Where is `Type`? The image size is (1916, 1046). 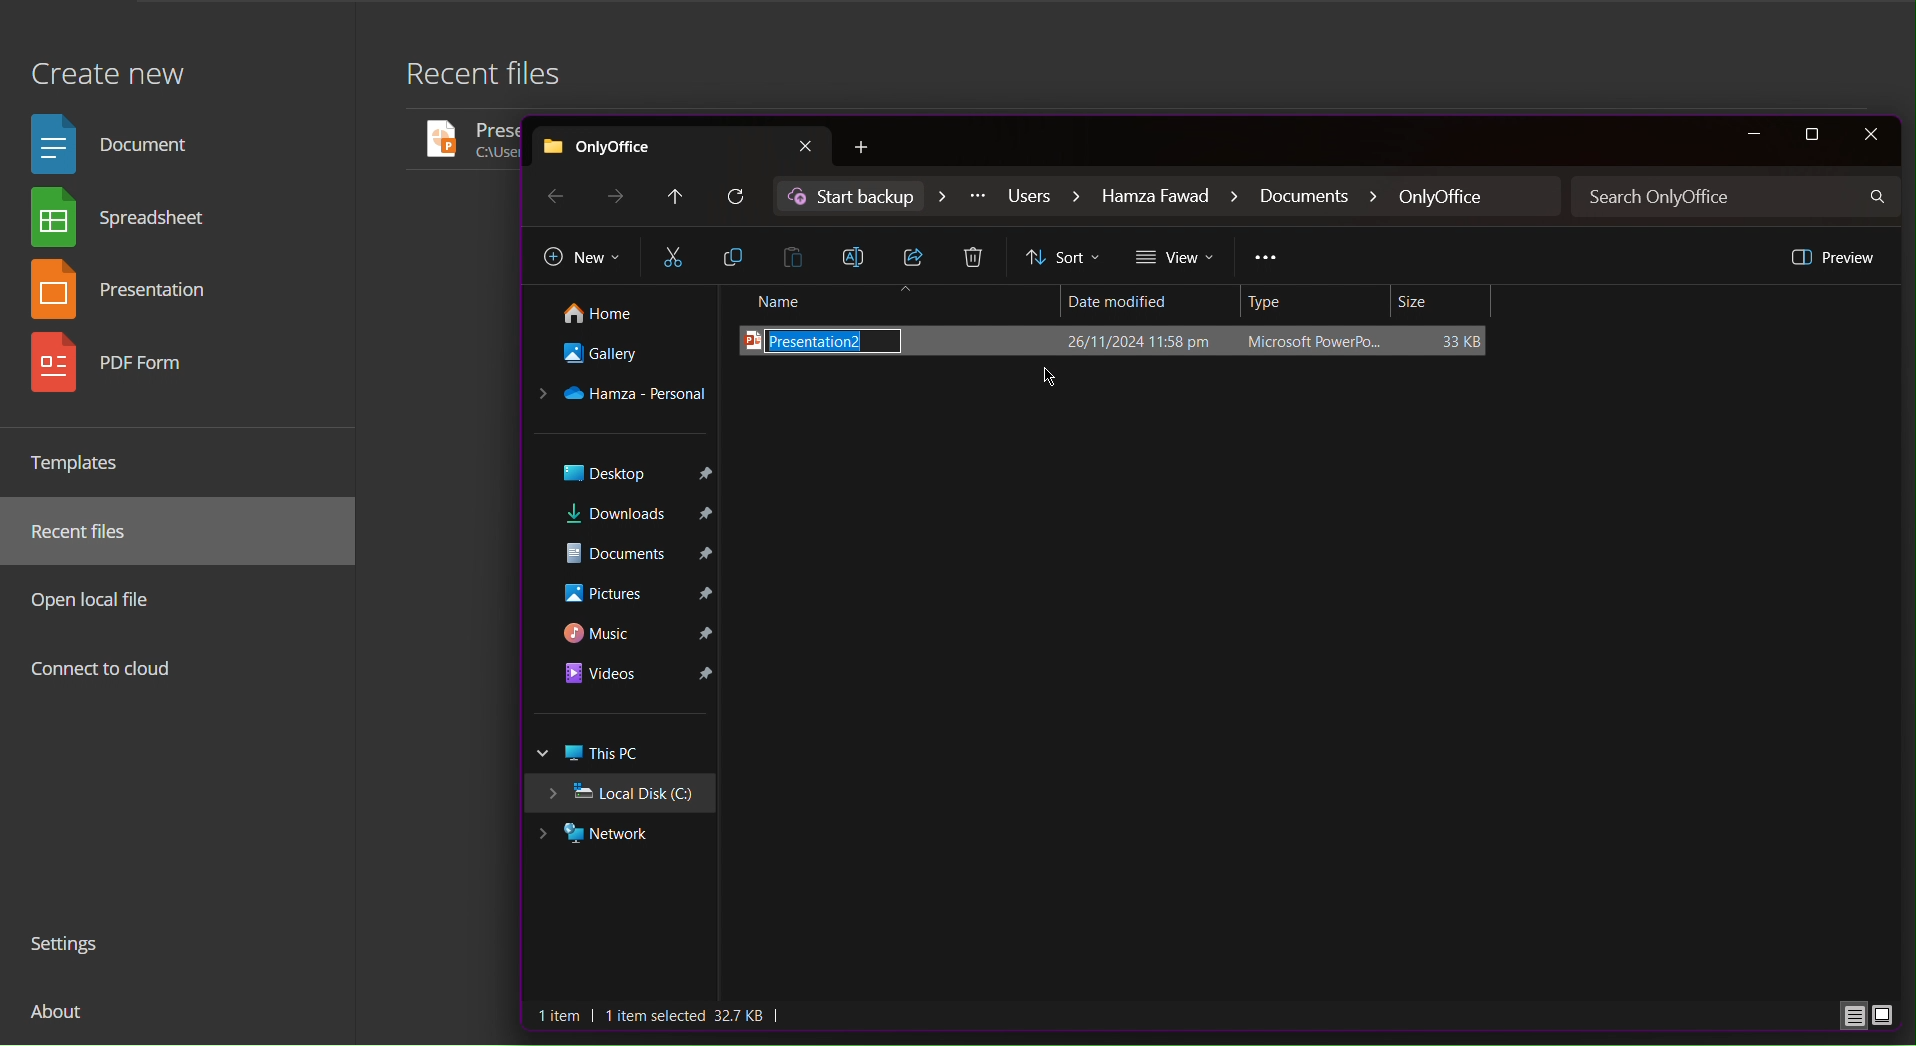
Type is located at coordinates (1319, 302).